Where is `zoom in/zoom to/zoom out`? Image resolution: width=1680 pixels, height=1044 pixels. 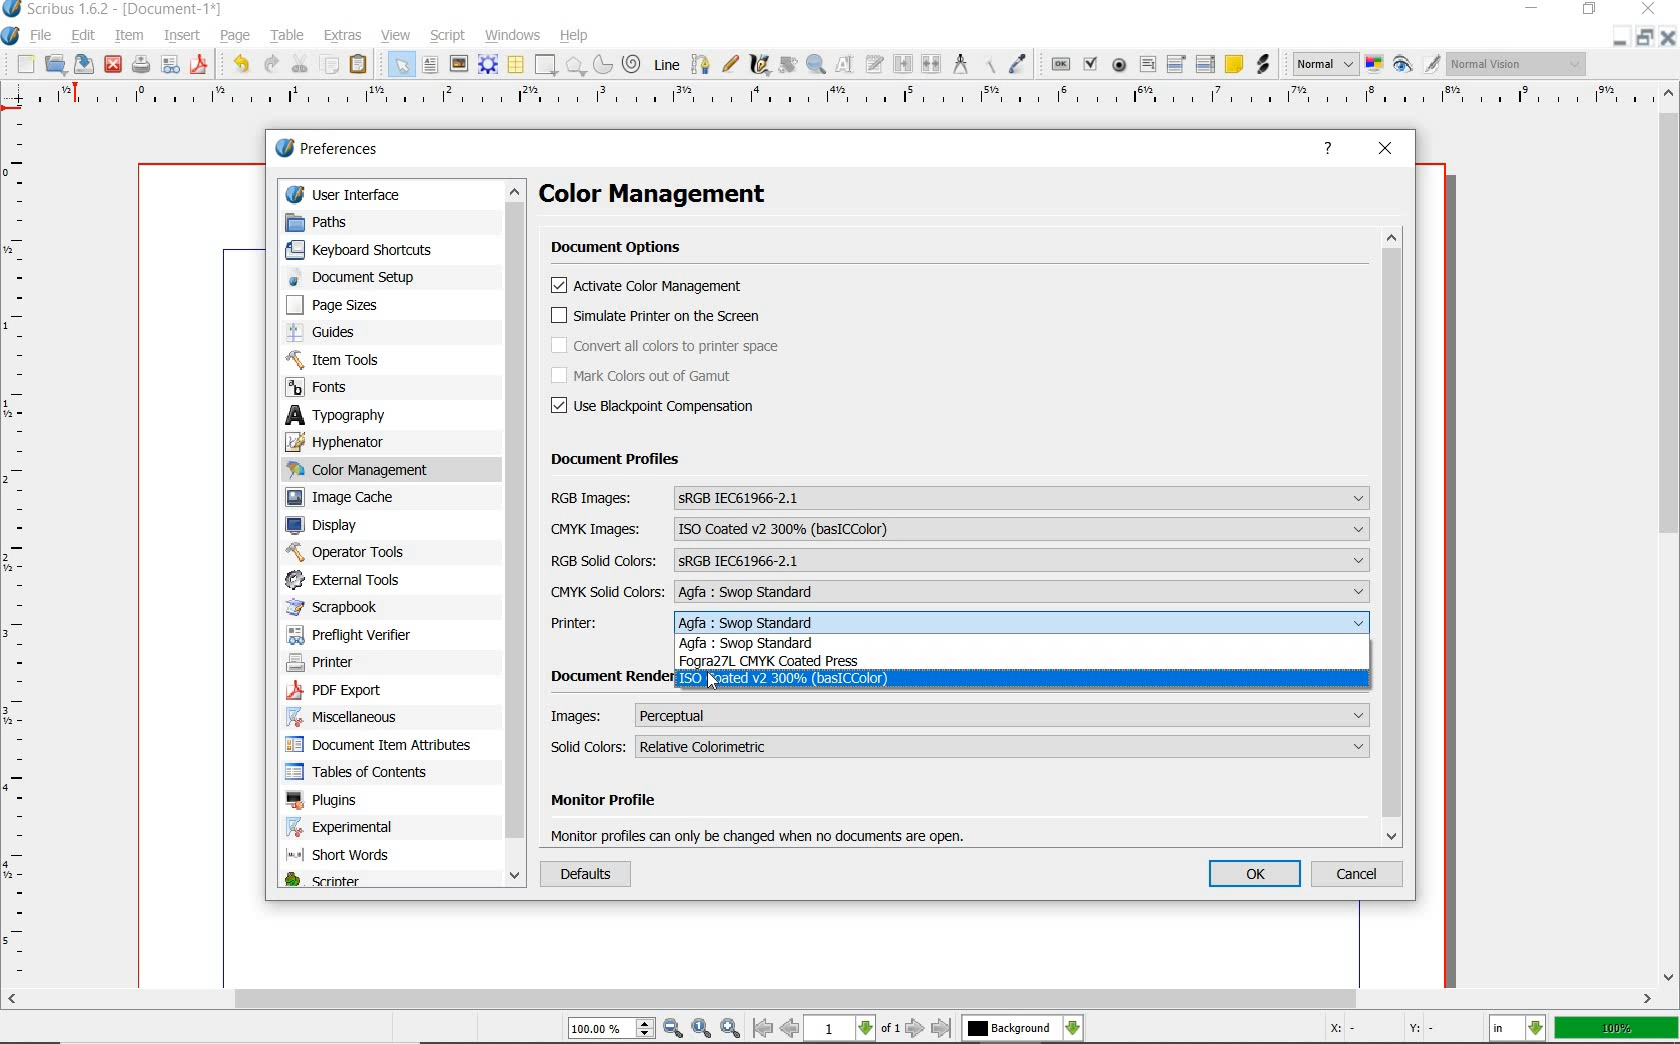 zoom in/zoom to/zoom out is located at coordinates (657, 1029).